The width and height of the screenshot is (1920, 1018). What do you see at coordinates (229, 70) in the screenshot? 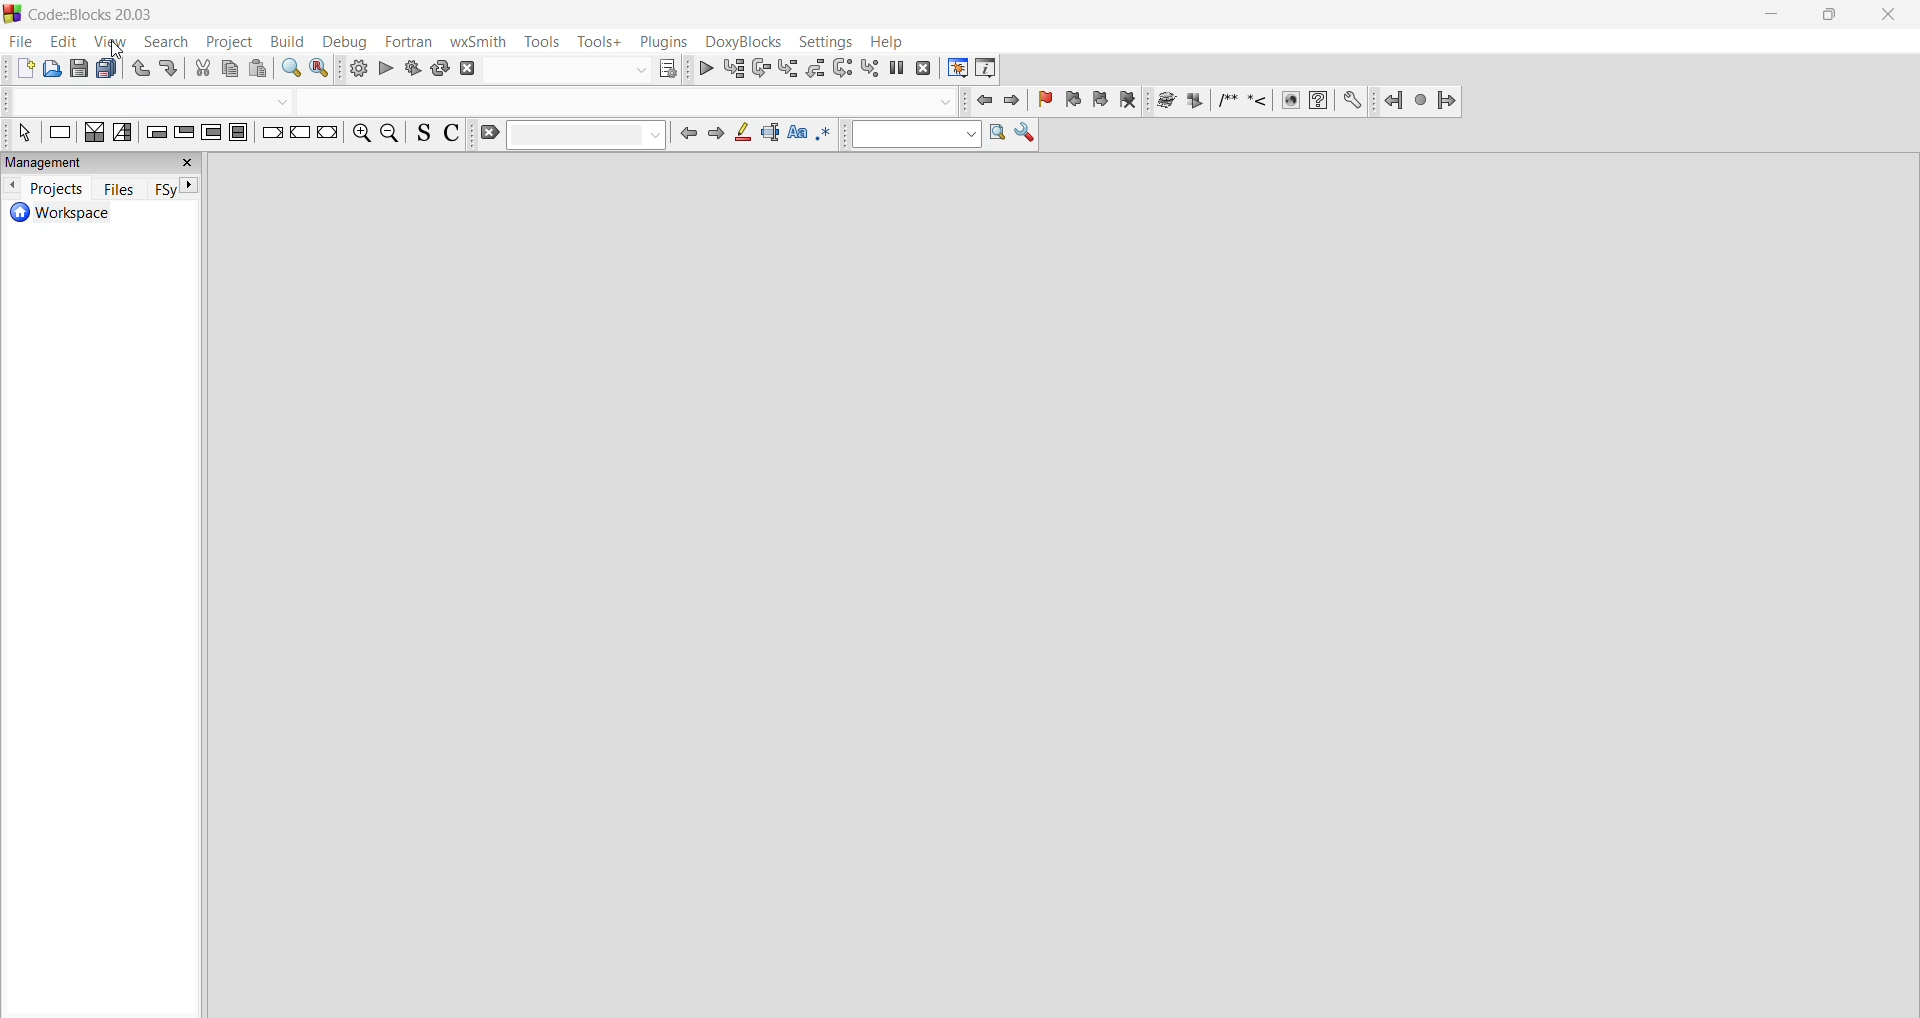
I see `copy` at bounding box center [229, 70].